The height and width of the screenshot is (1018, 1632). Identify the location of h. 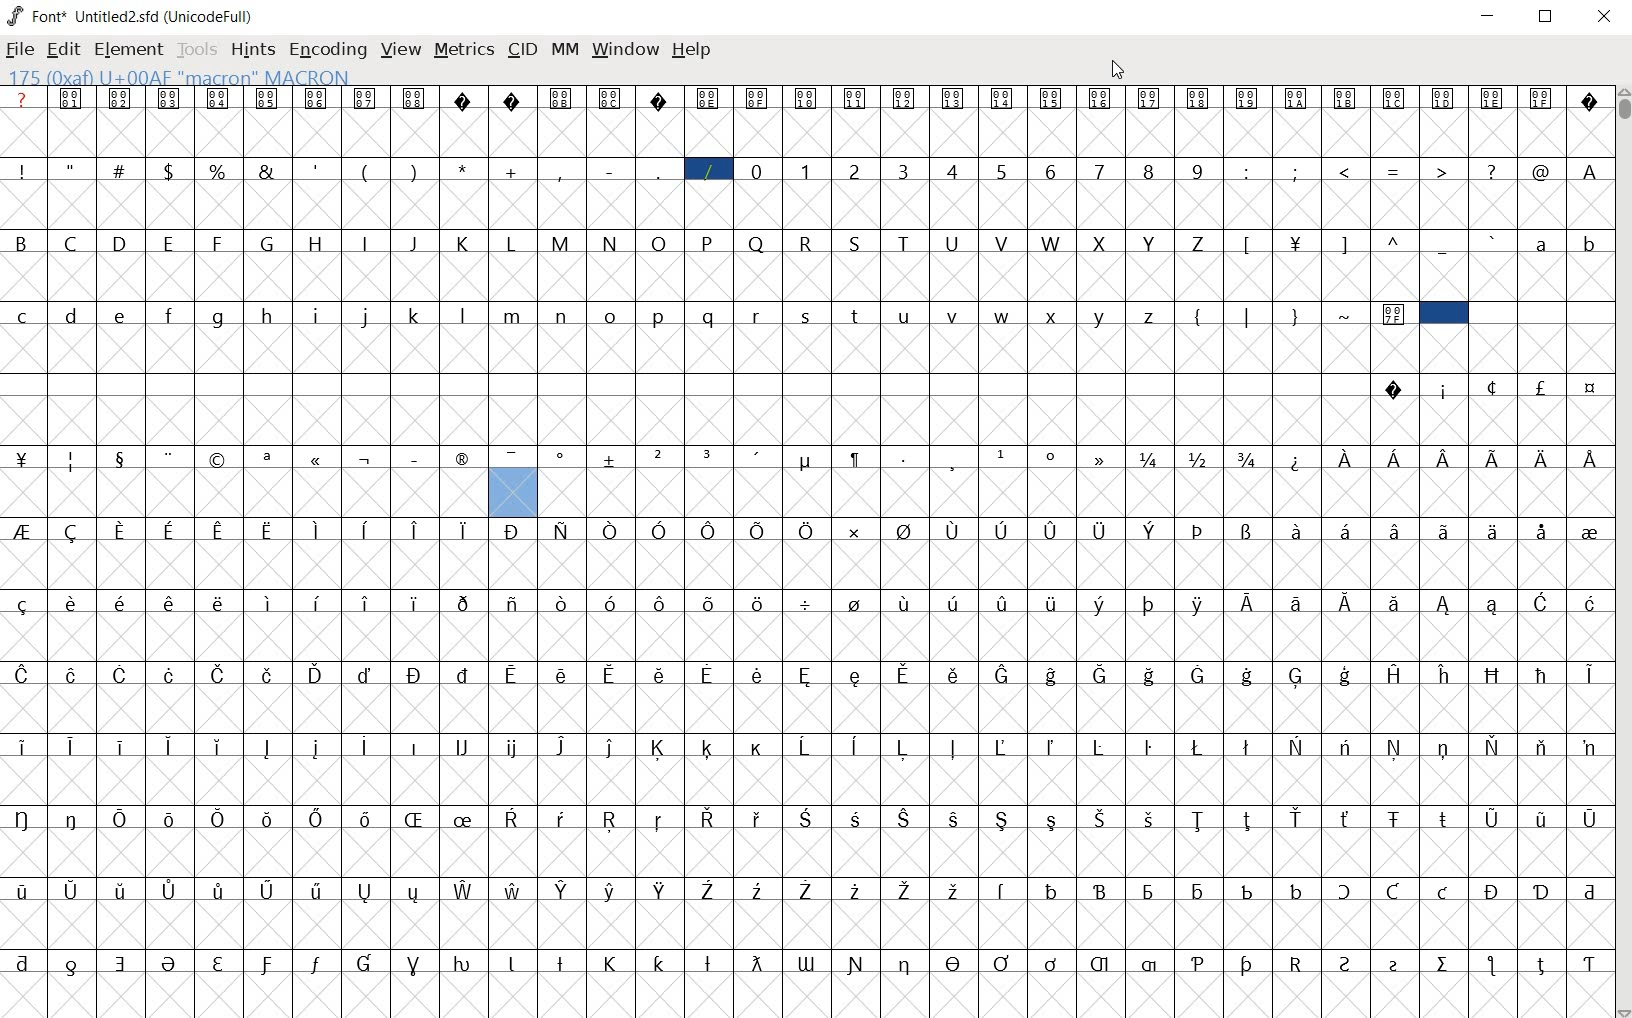
(269, 314).